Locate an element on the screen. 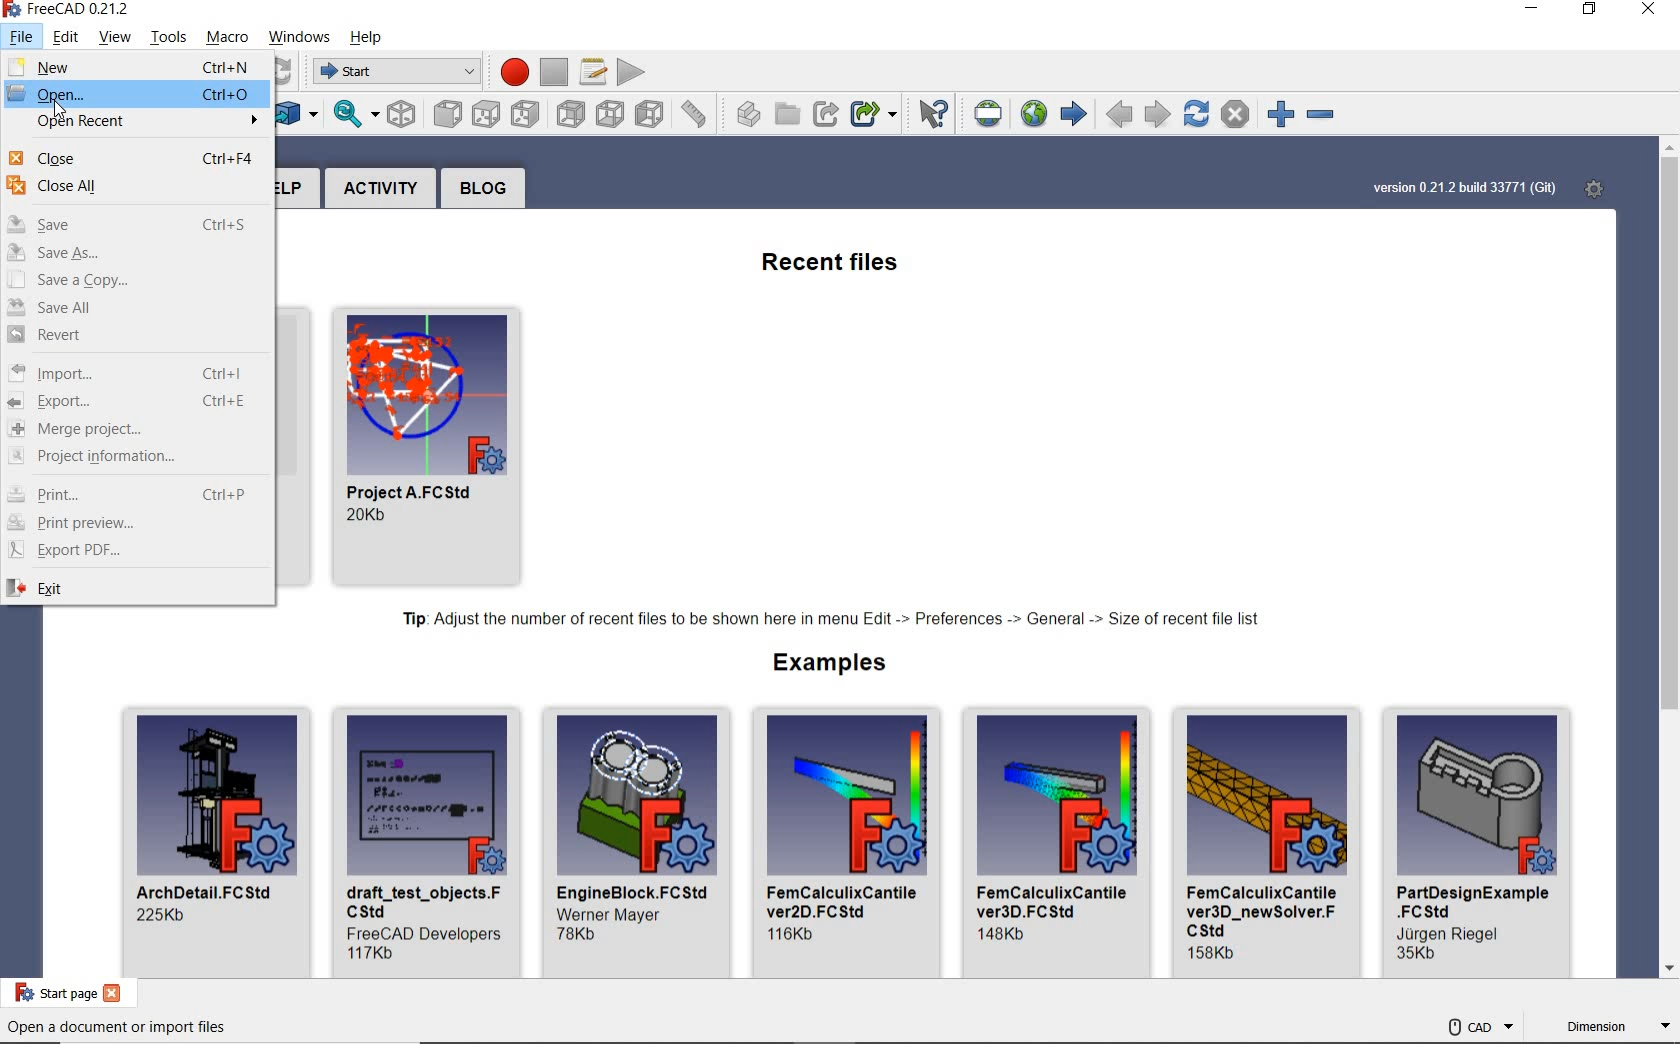 This screenshot has height=1044, width=1680. SWITCH BETWEEN WORKBENCES is located at coordinates (393, 72).